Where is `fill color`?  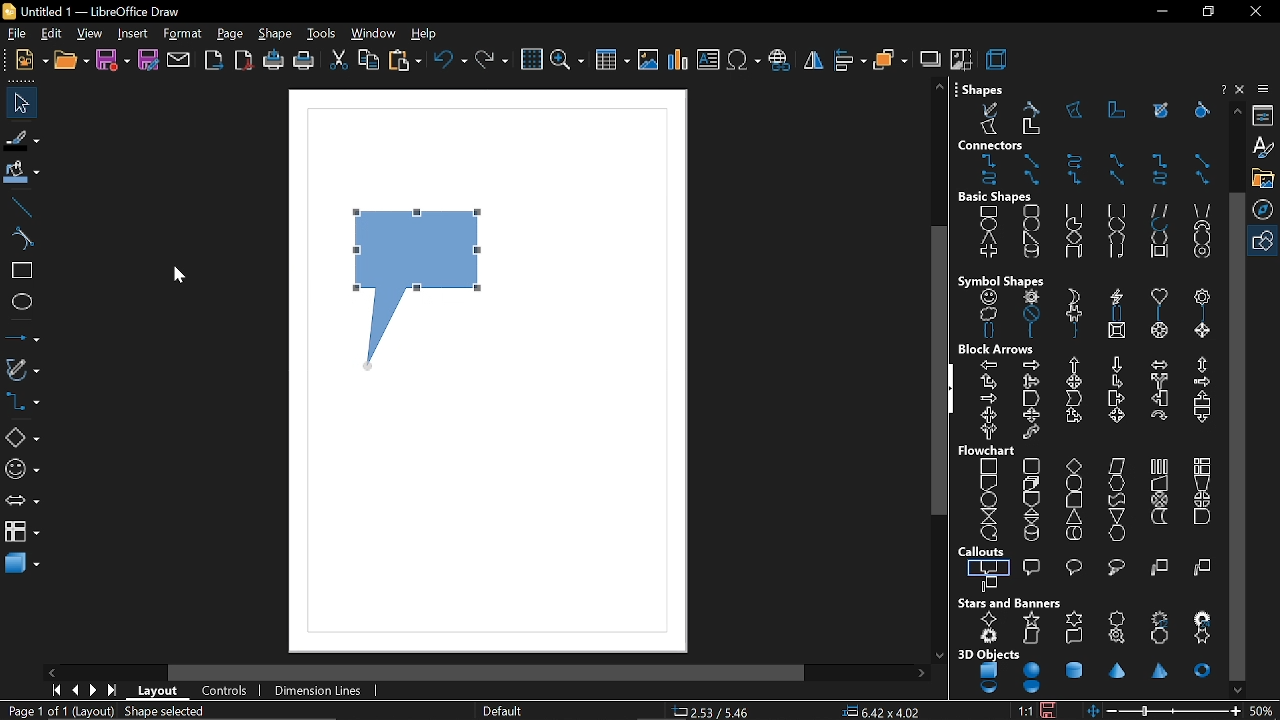
fill color is located at coordinates (22, 172).